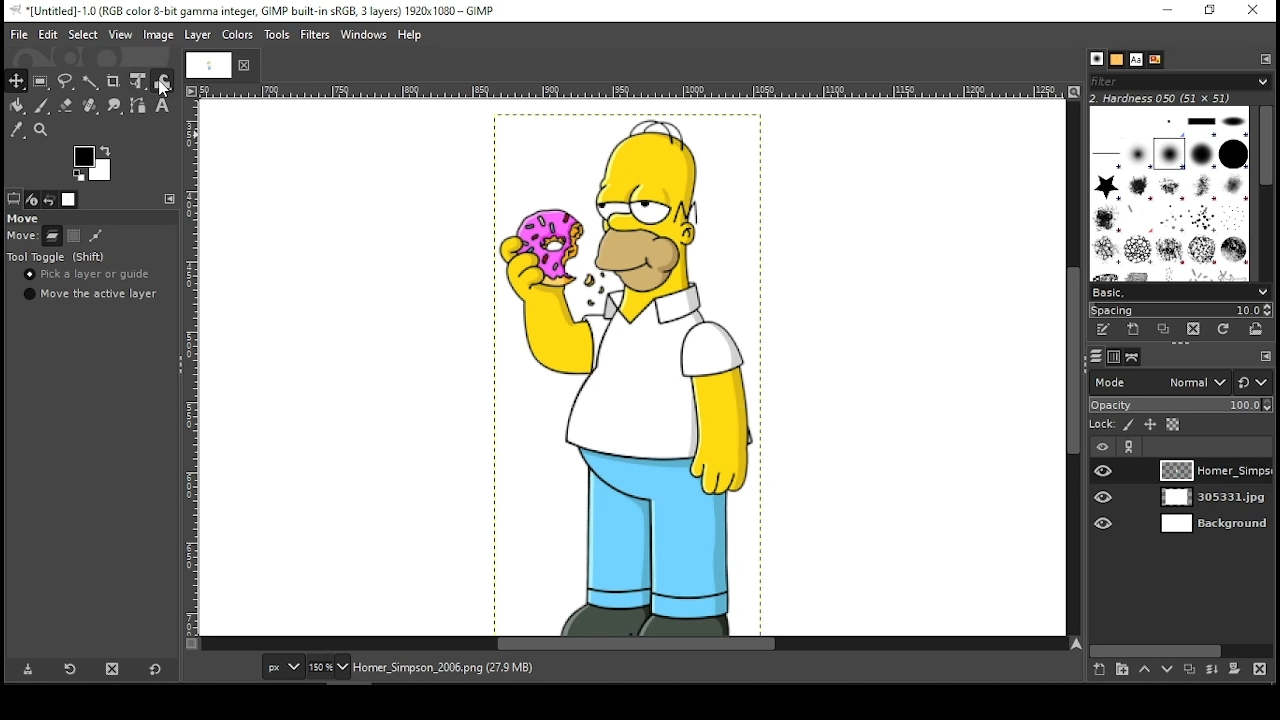 The image size is (1280, 720). What do you see at coordinates (1167, 672) in the screenshot?
I see `move layer one step down` at bounding box center [1167, 672].